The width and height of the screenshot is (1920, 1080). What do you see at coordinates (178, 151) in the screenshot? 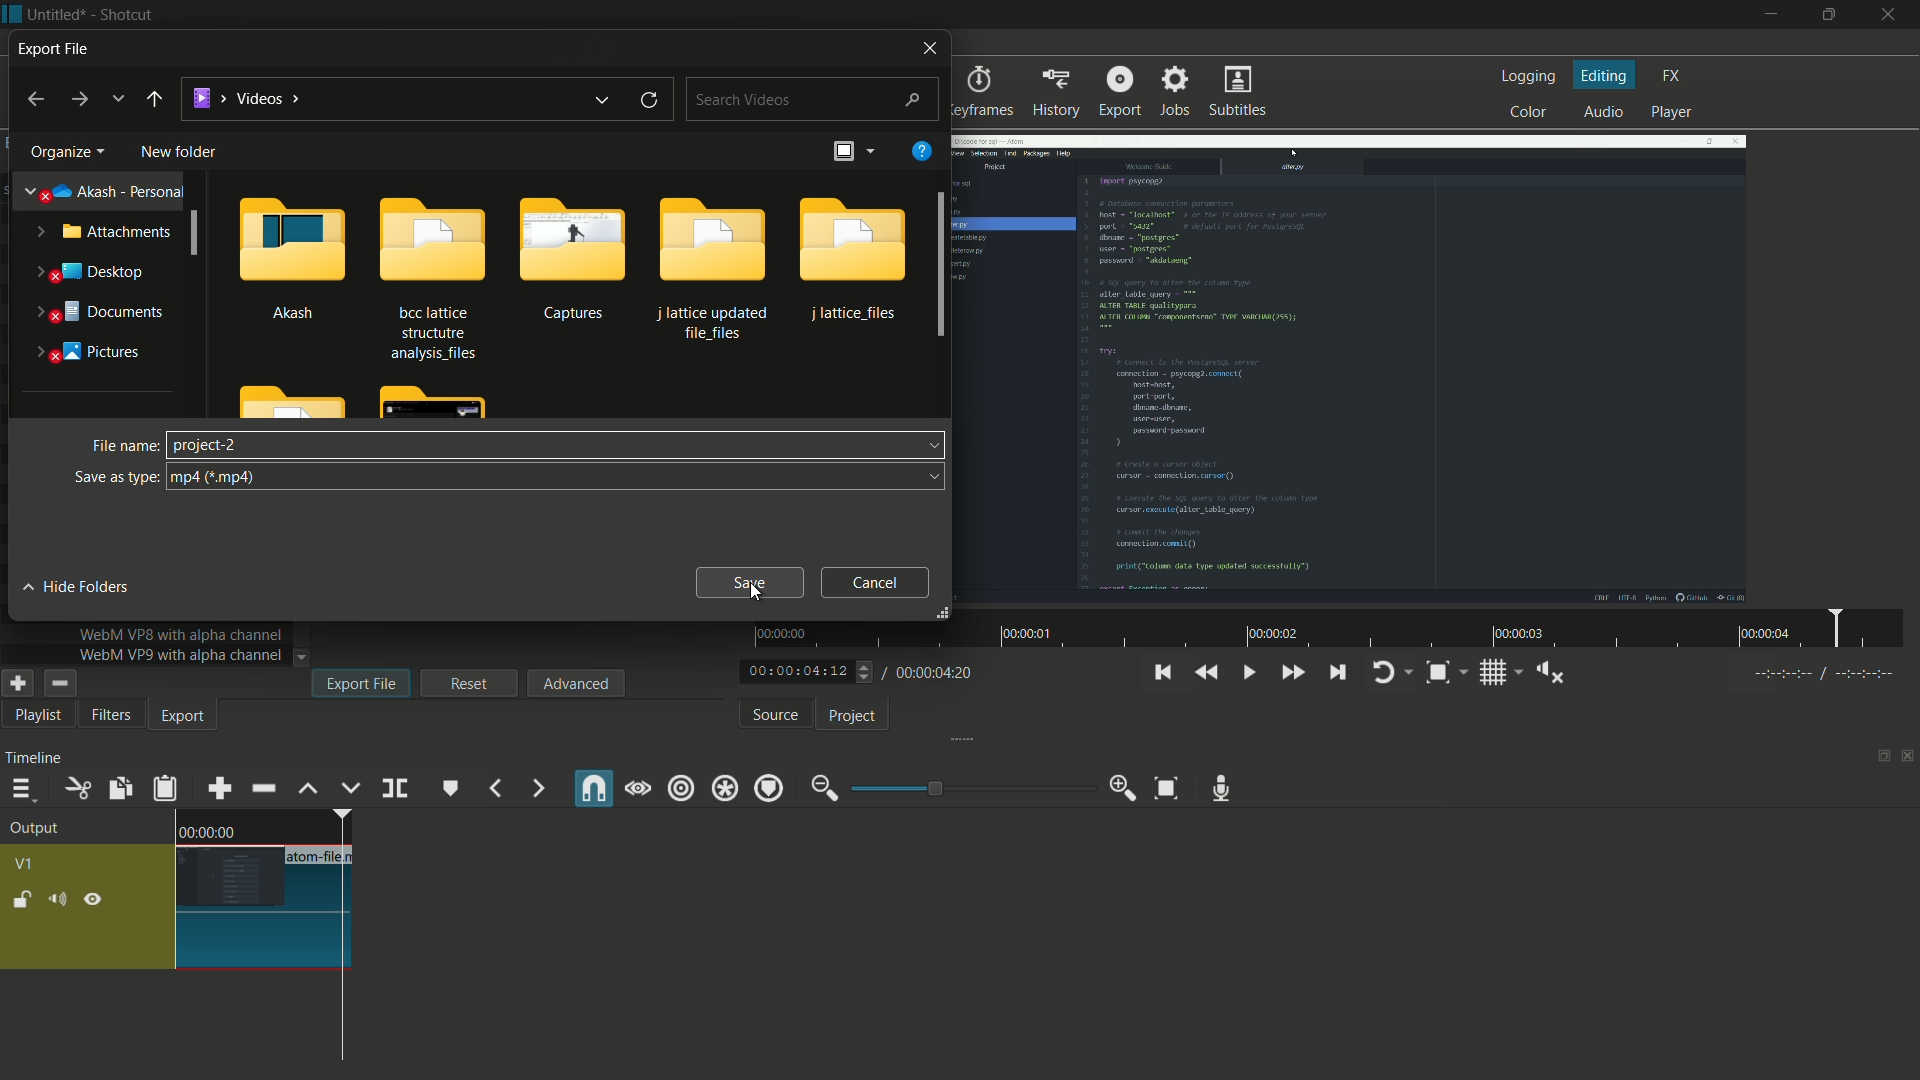
I see `new folder` at bounding box center [178, 151].